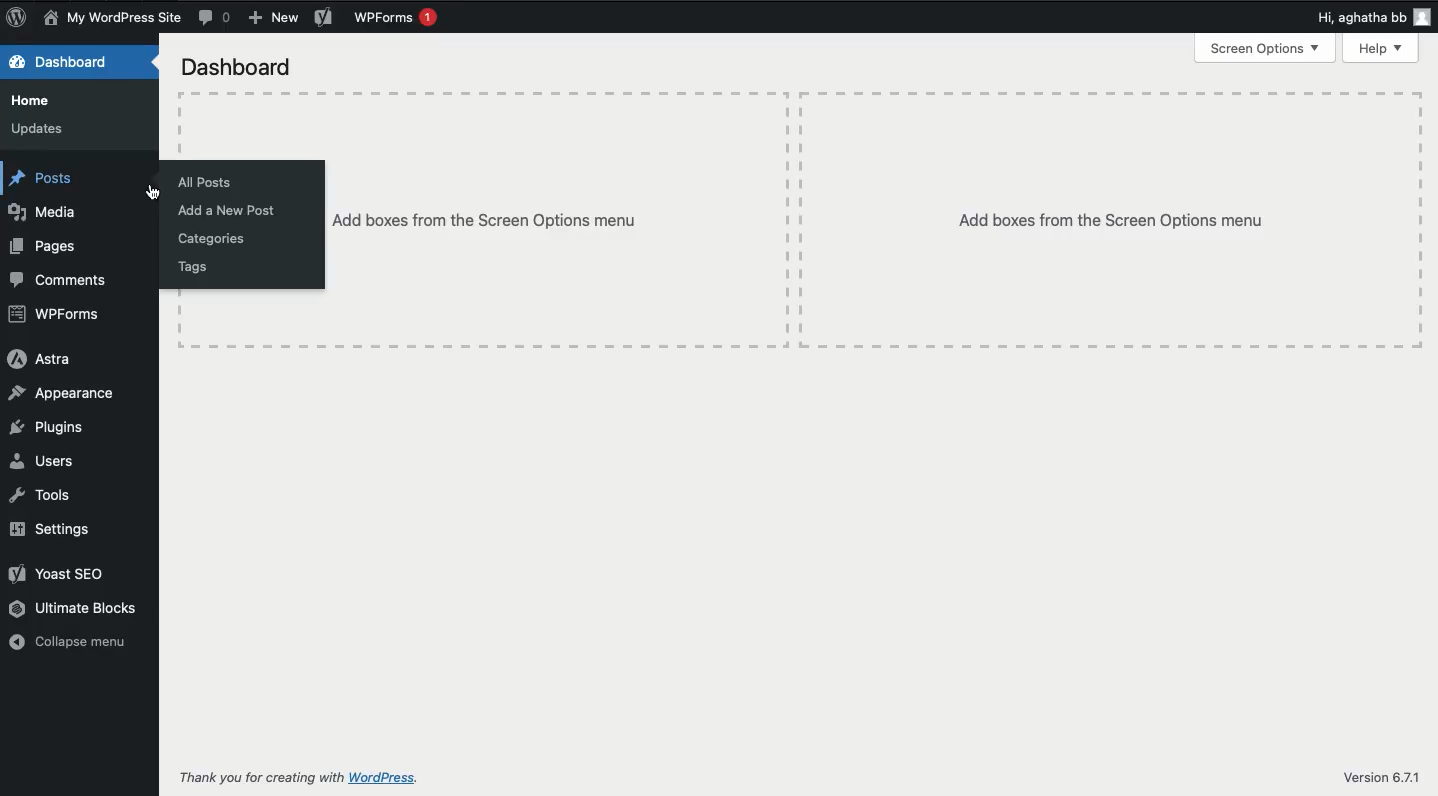  I want to click on Comments, so click(60, 280).